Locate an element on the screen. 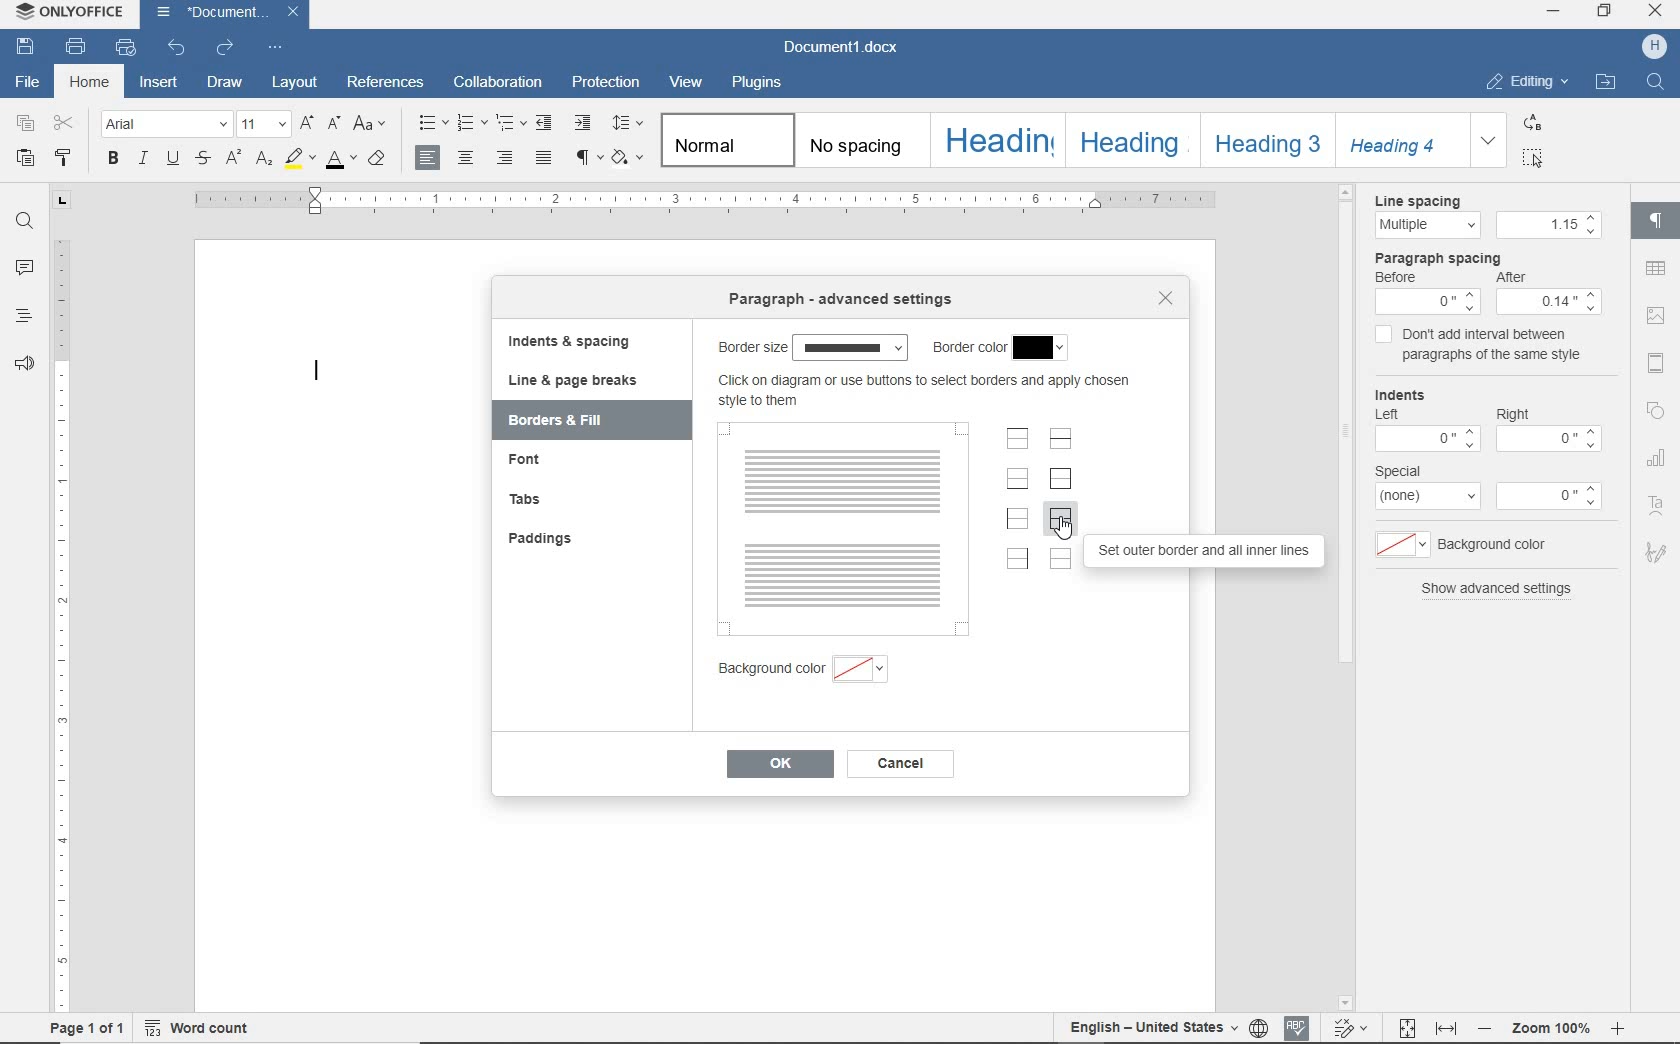  paragraph settings is located at coordinates (1661, 223).